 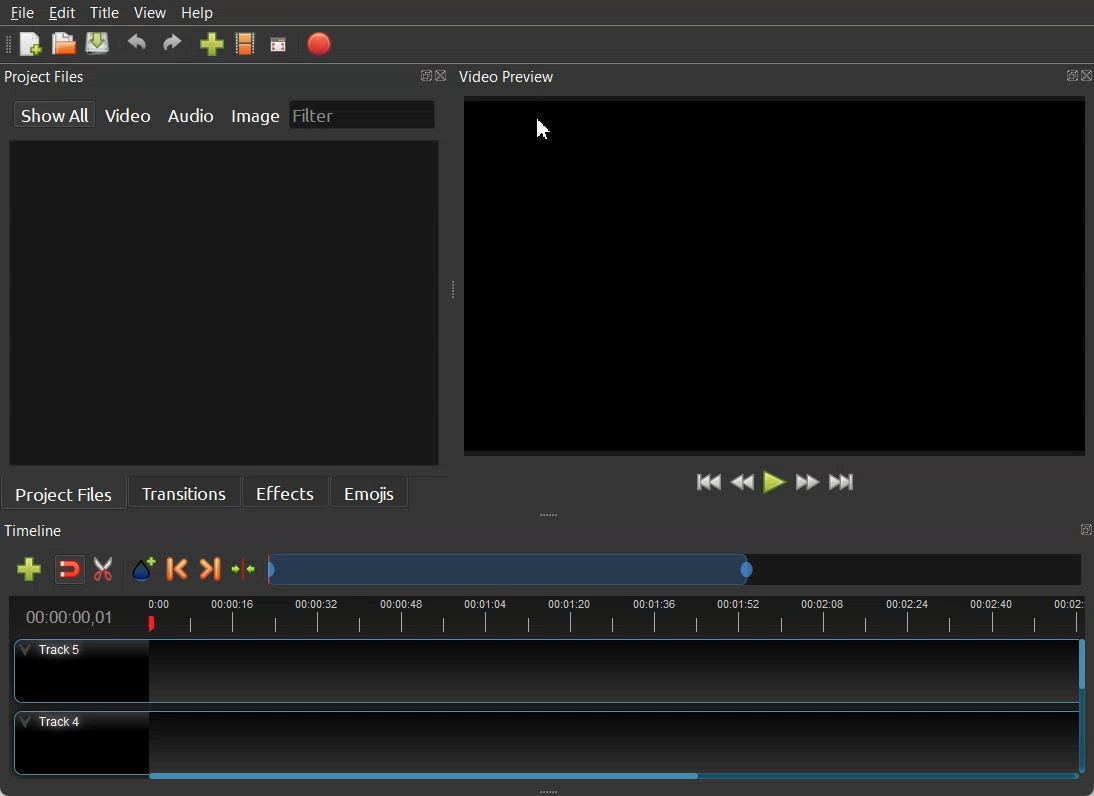 I want to click on File, so click(x=23, y=13).